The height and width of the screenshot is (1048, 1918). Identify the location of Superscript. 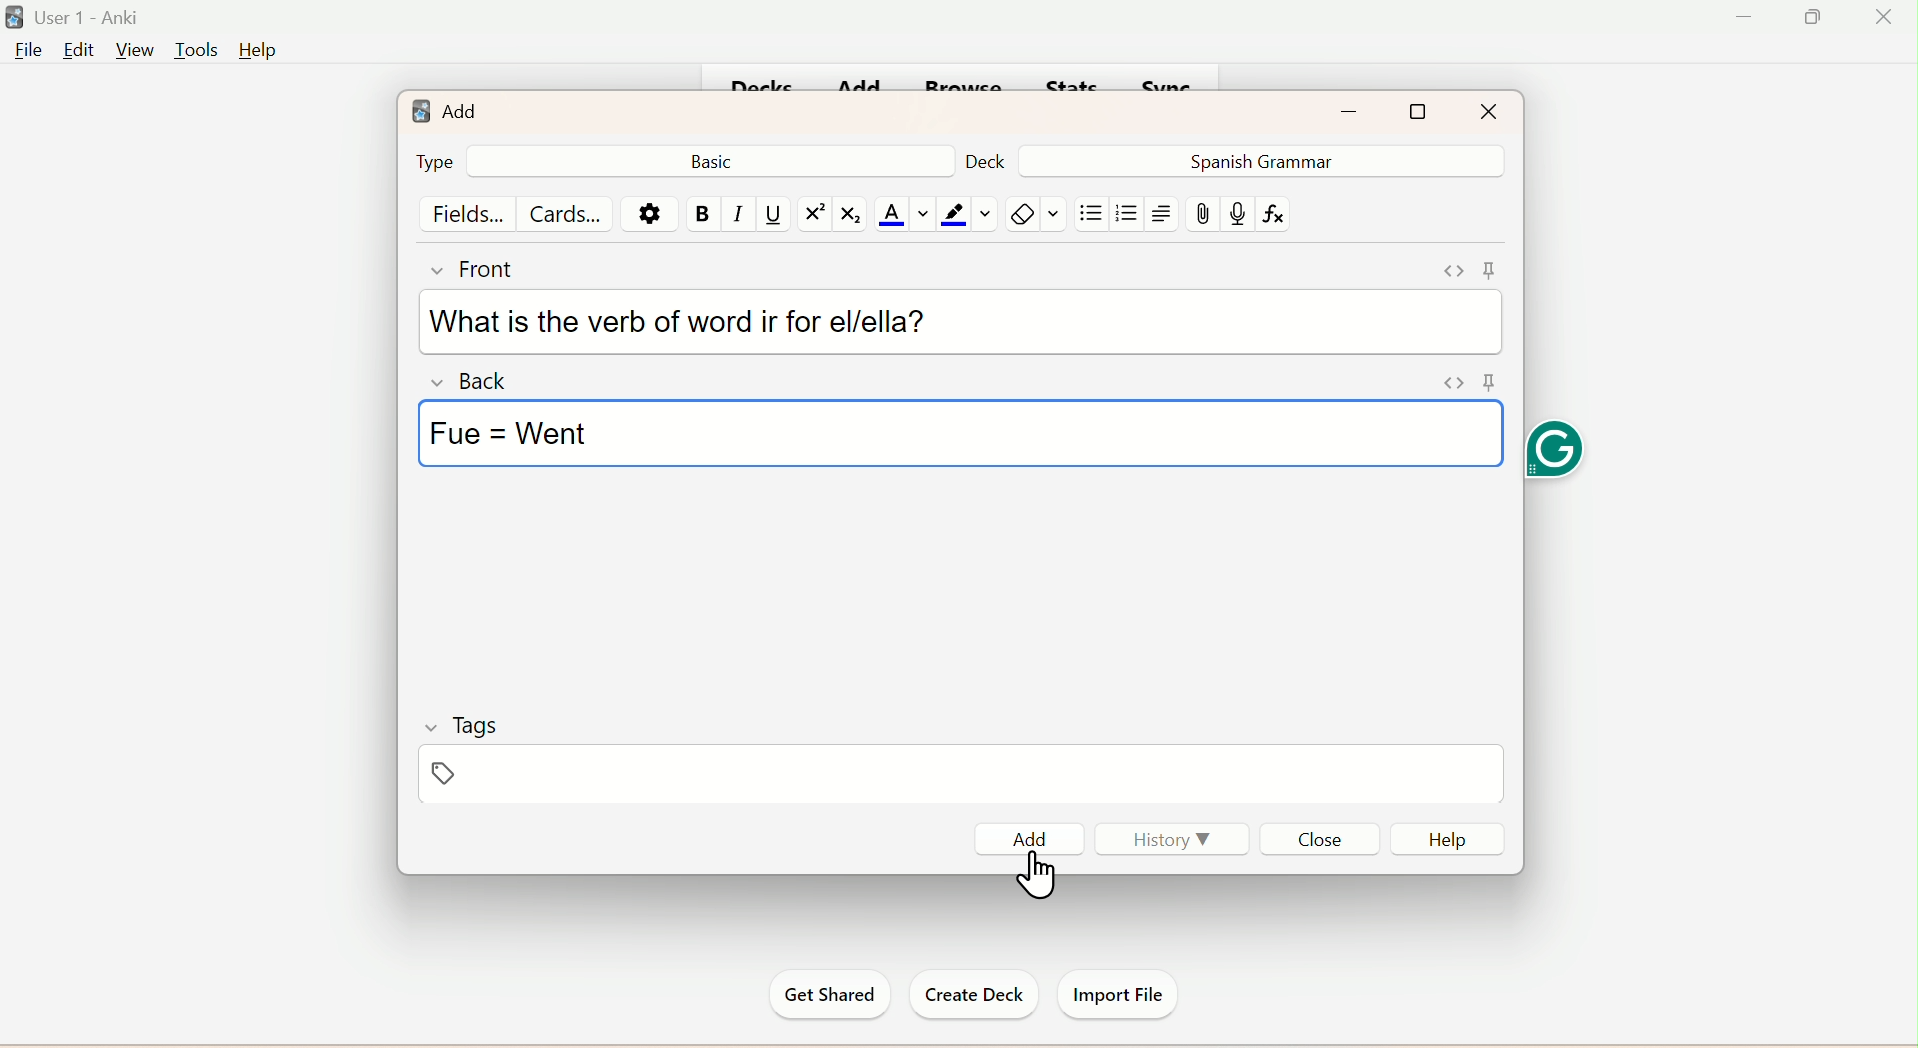
(811, 214).